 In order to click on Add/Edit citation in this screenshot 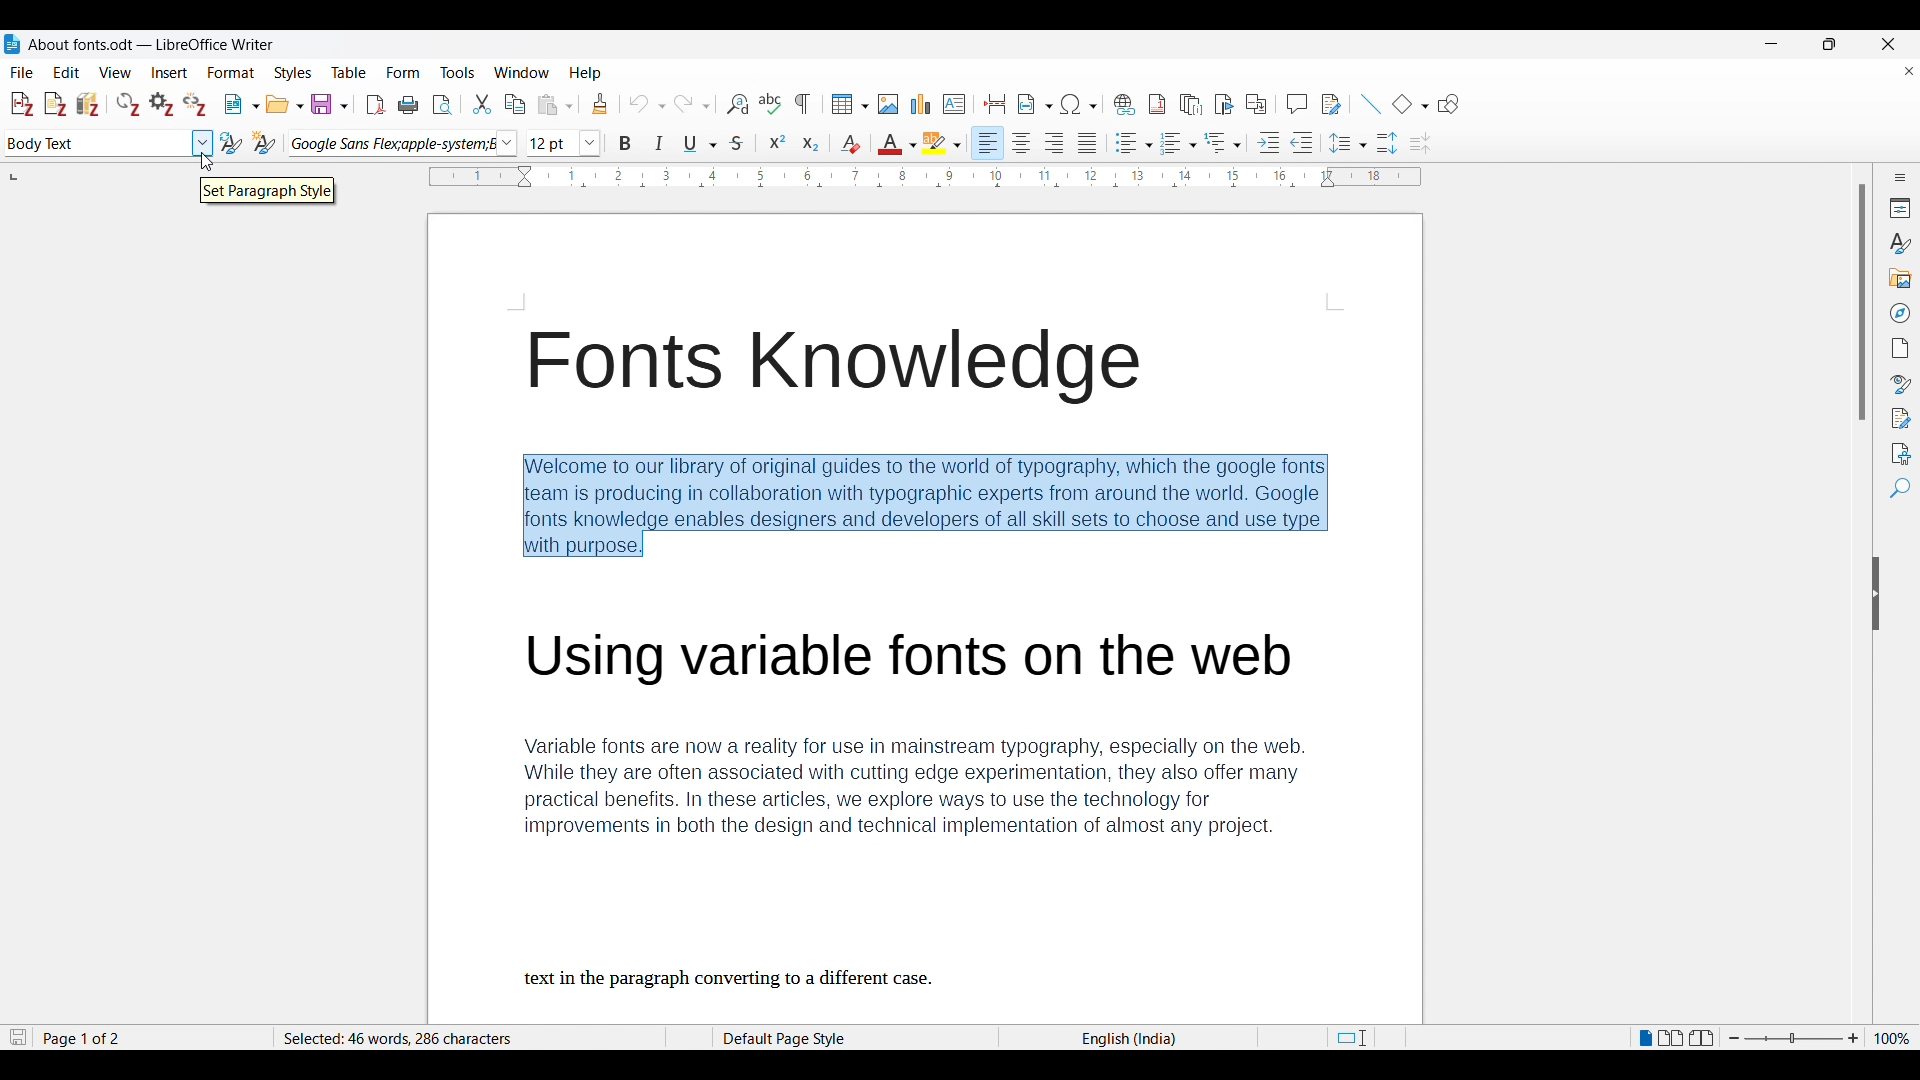, I will do `click(22, 104)`.